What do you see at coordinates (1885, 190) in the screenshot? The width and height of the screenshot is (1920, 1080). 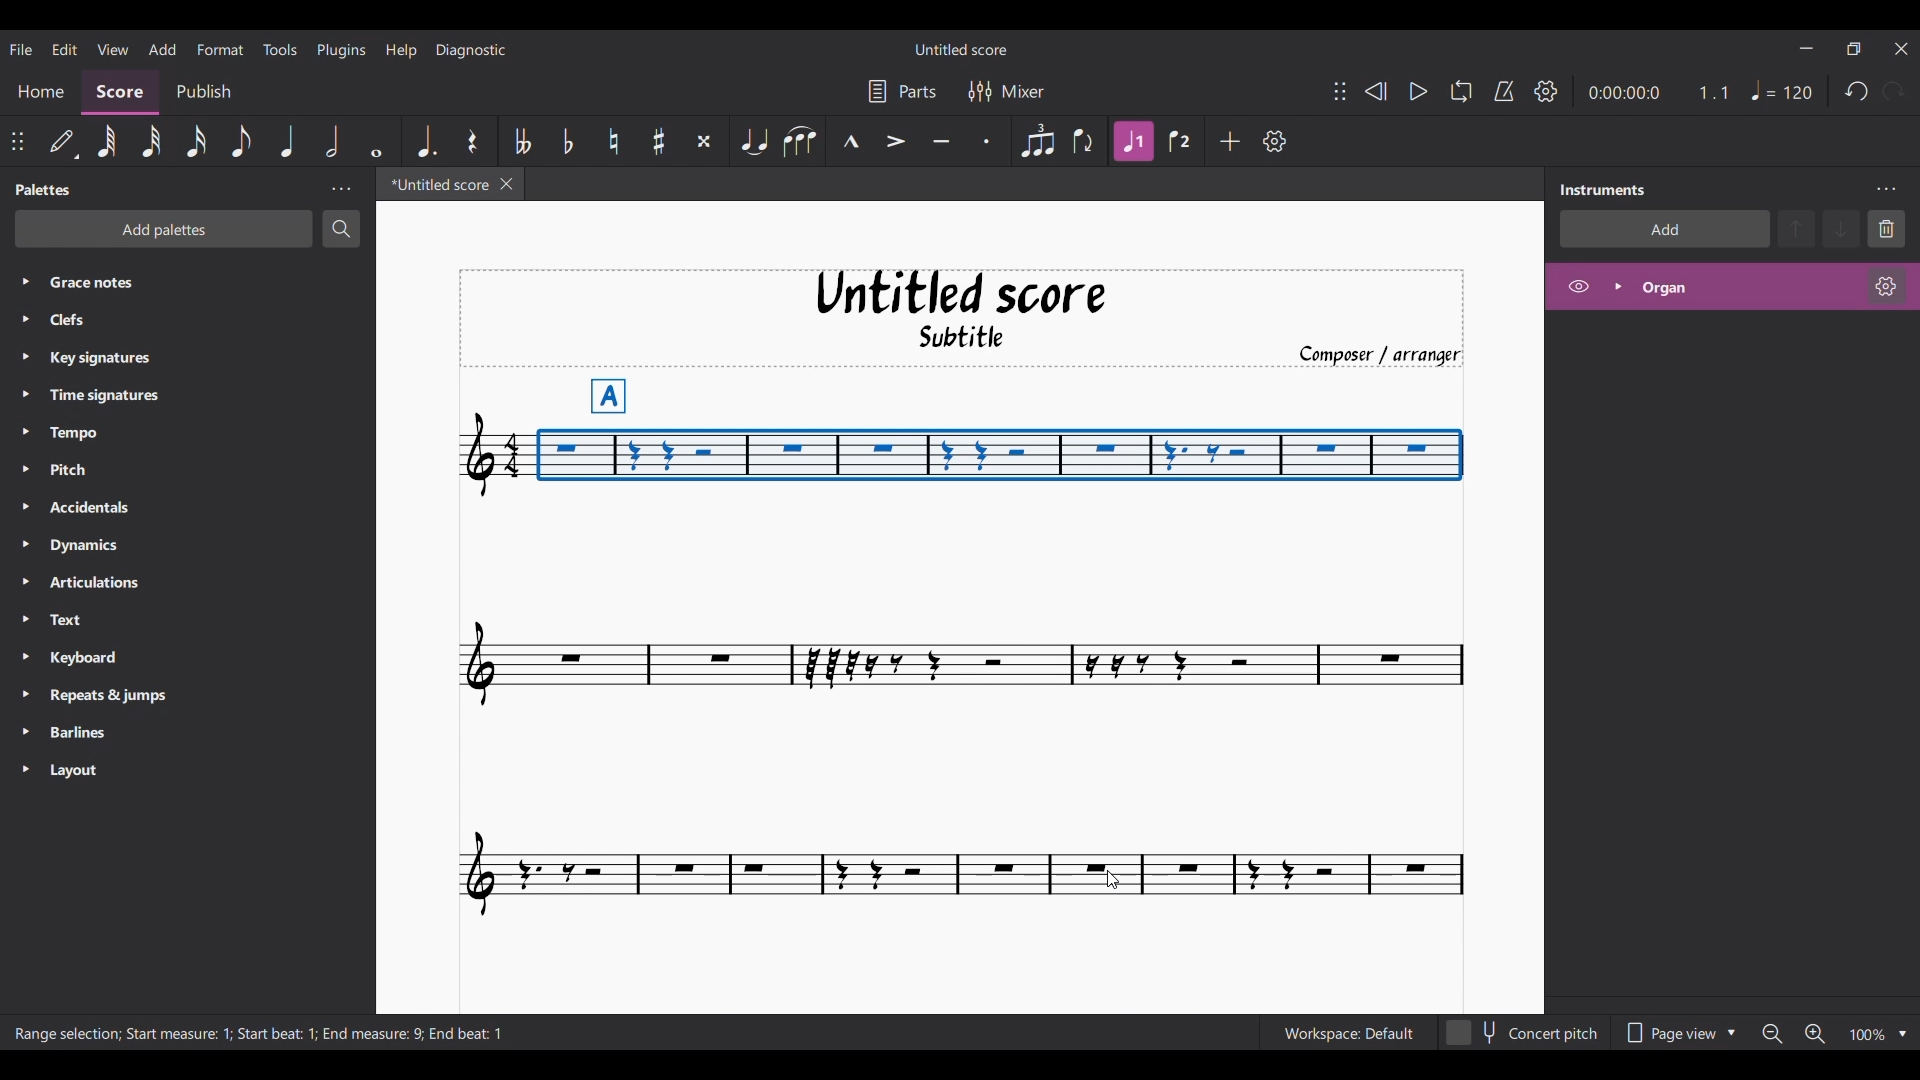 I see `Instrument settings` at bounding box center [1885, 190].